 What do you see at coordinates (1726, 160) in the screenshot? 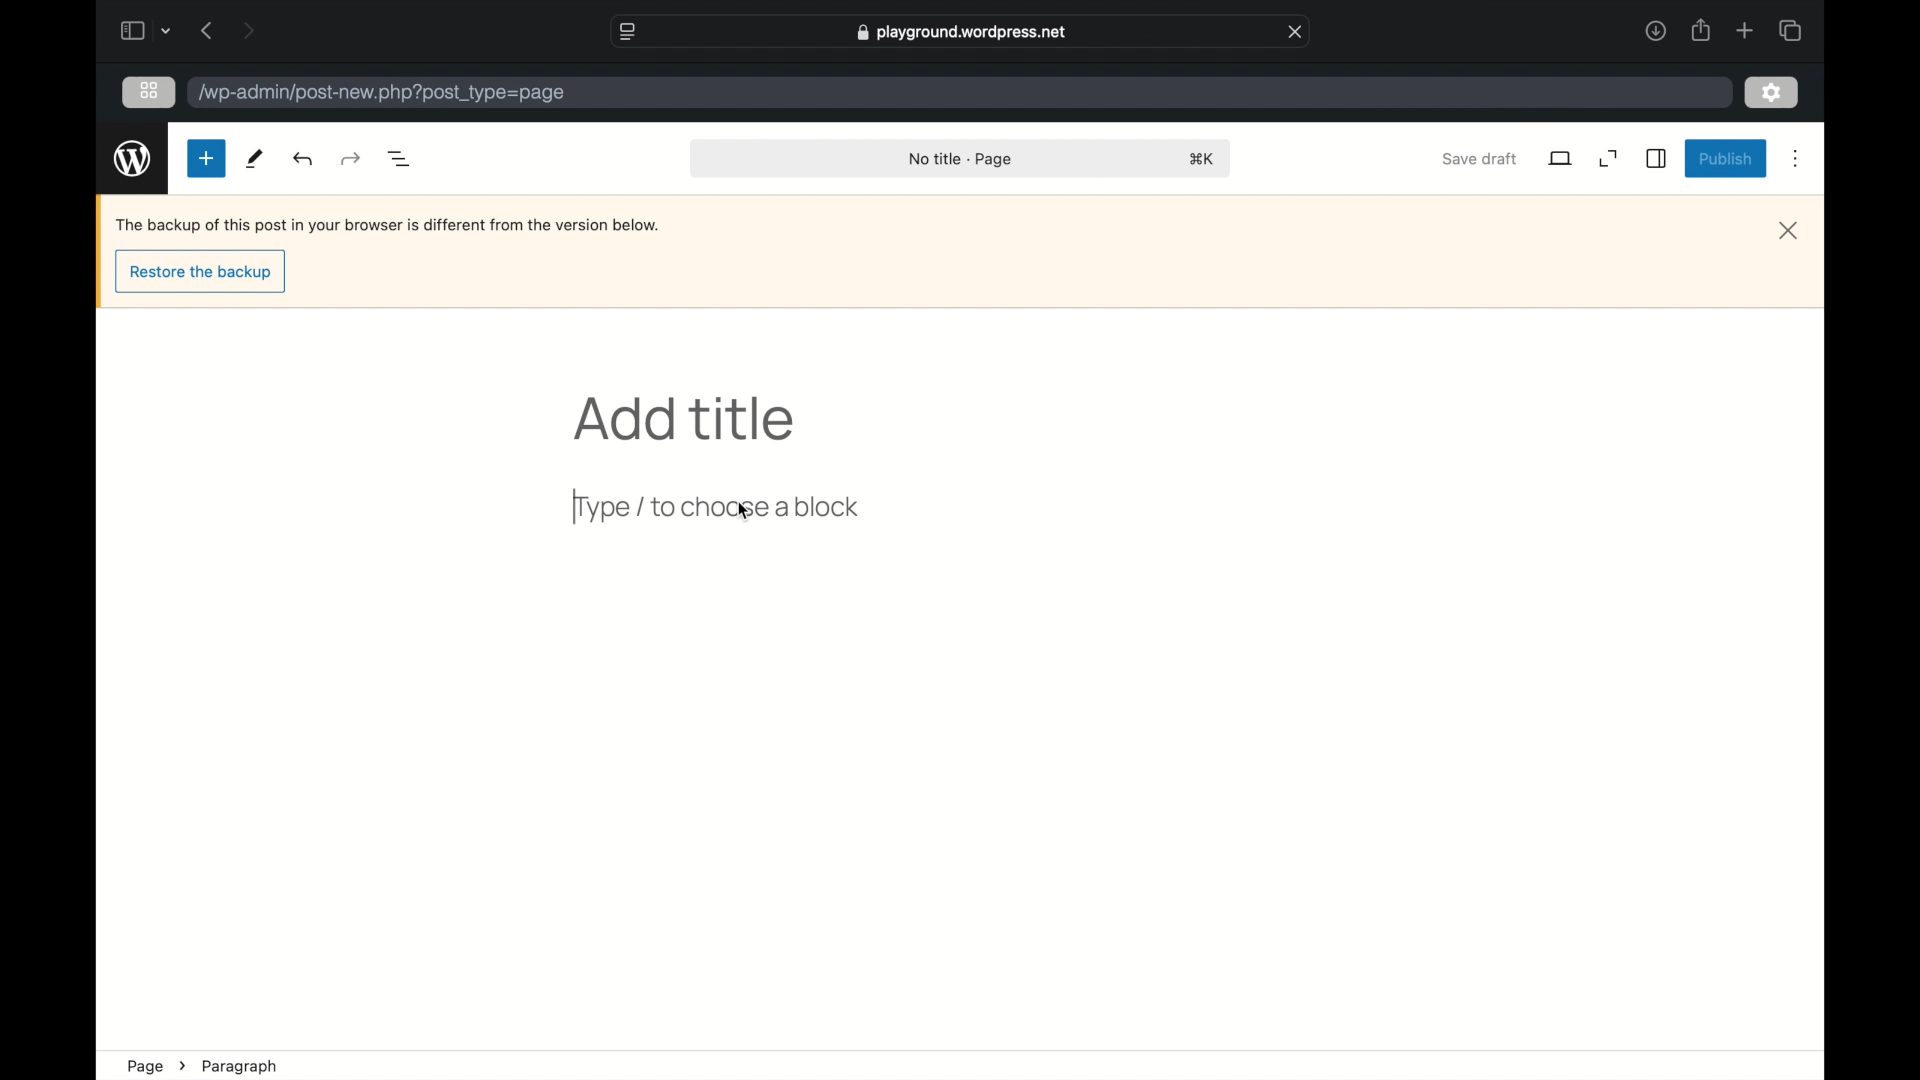
I see `publish` at bounding box center [1726, 160].